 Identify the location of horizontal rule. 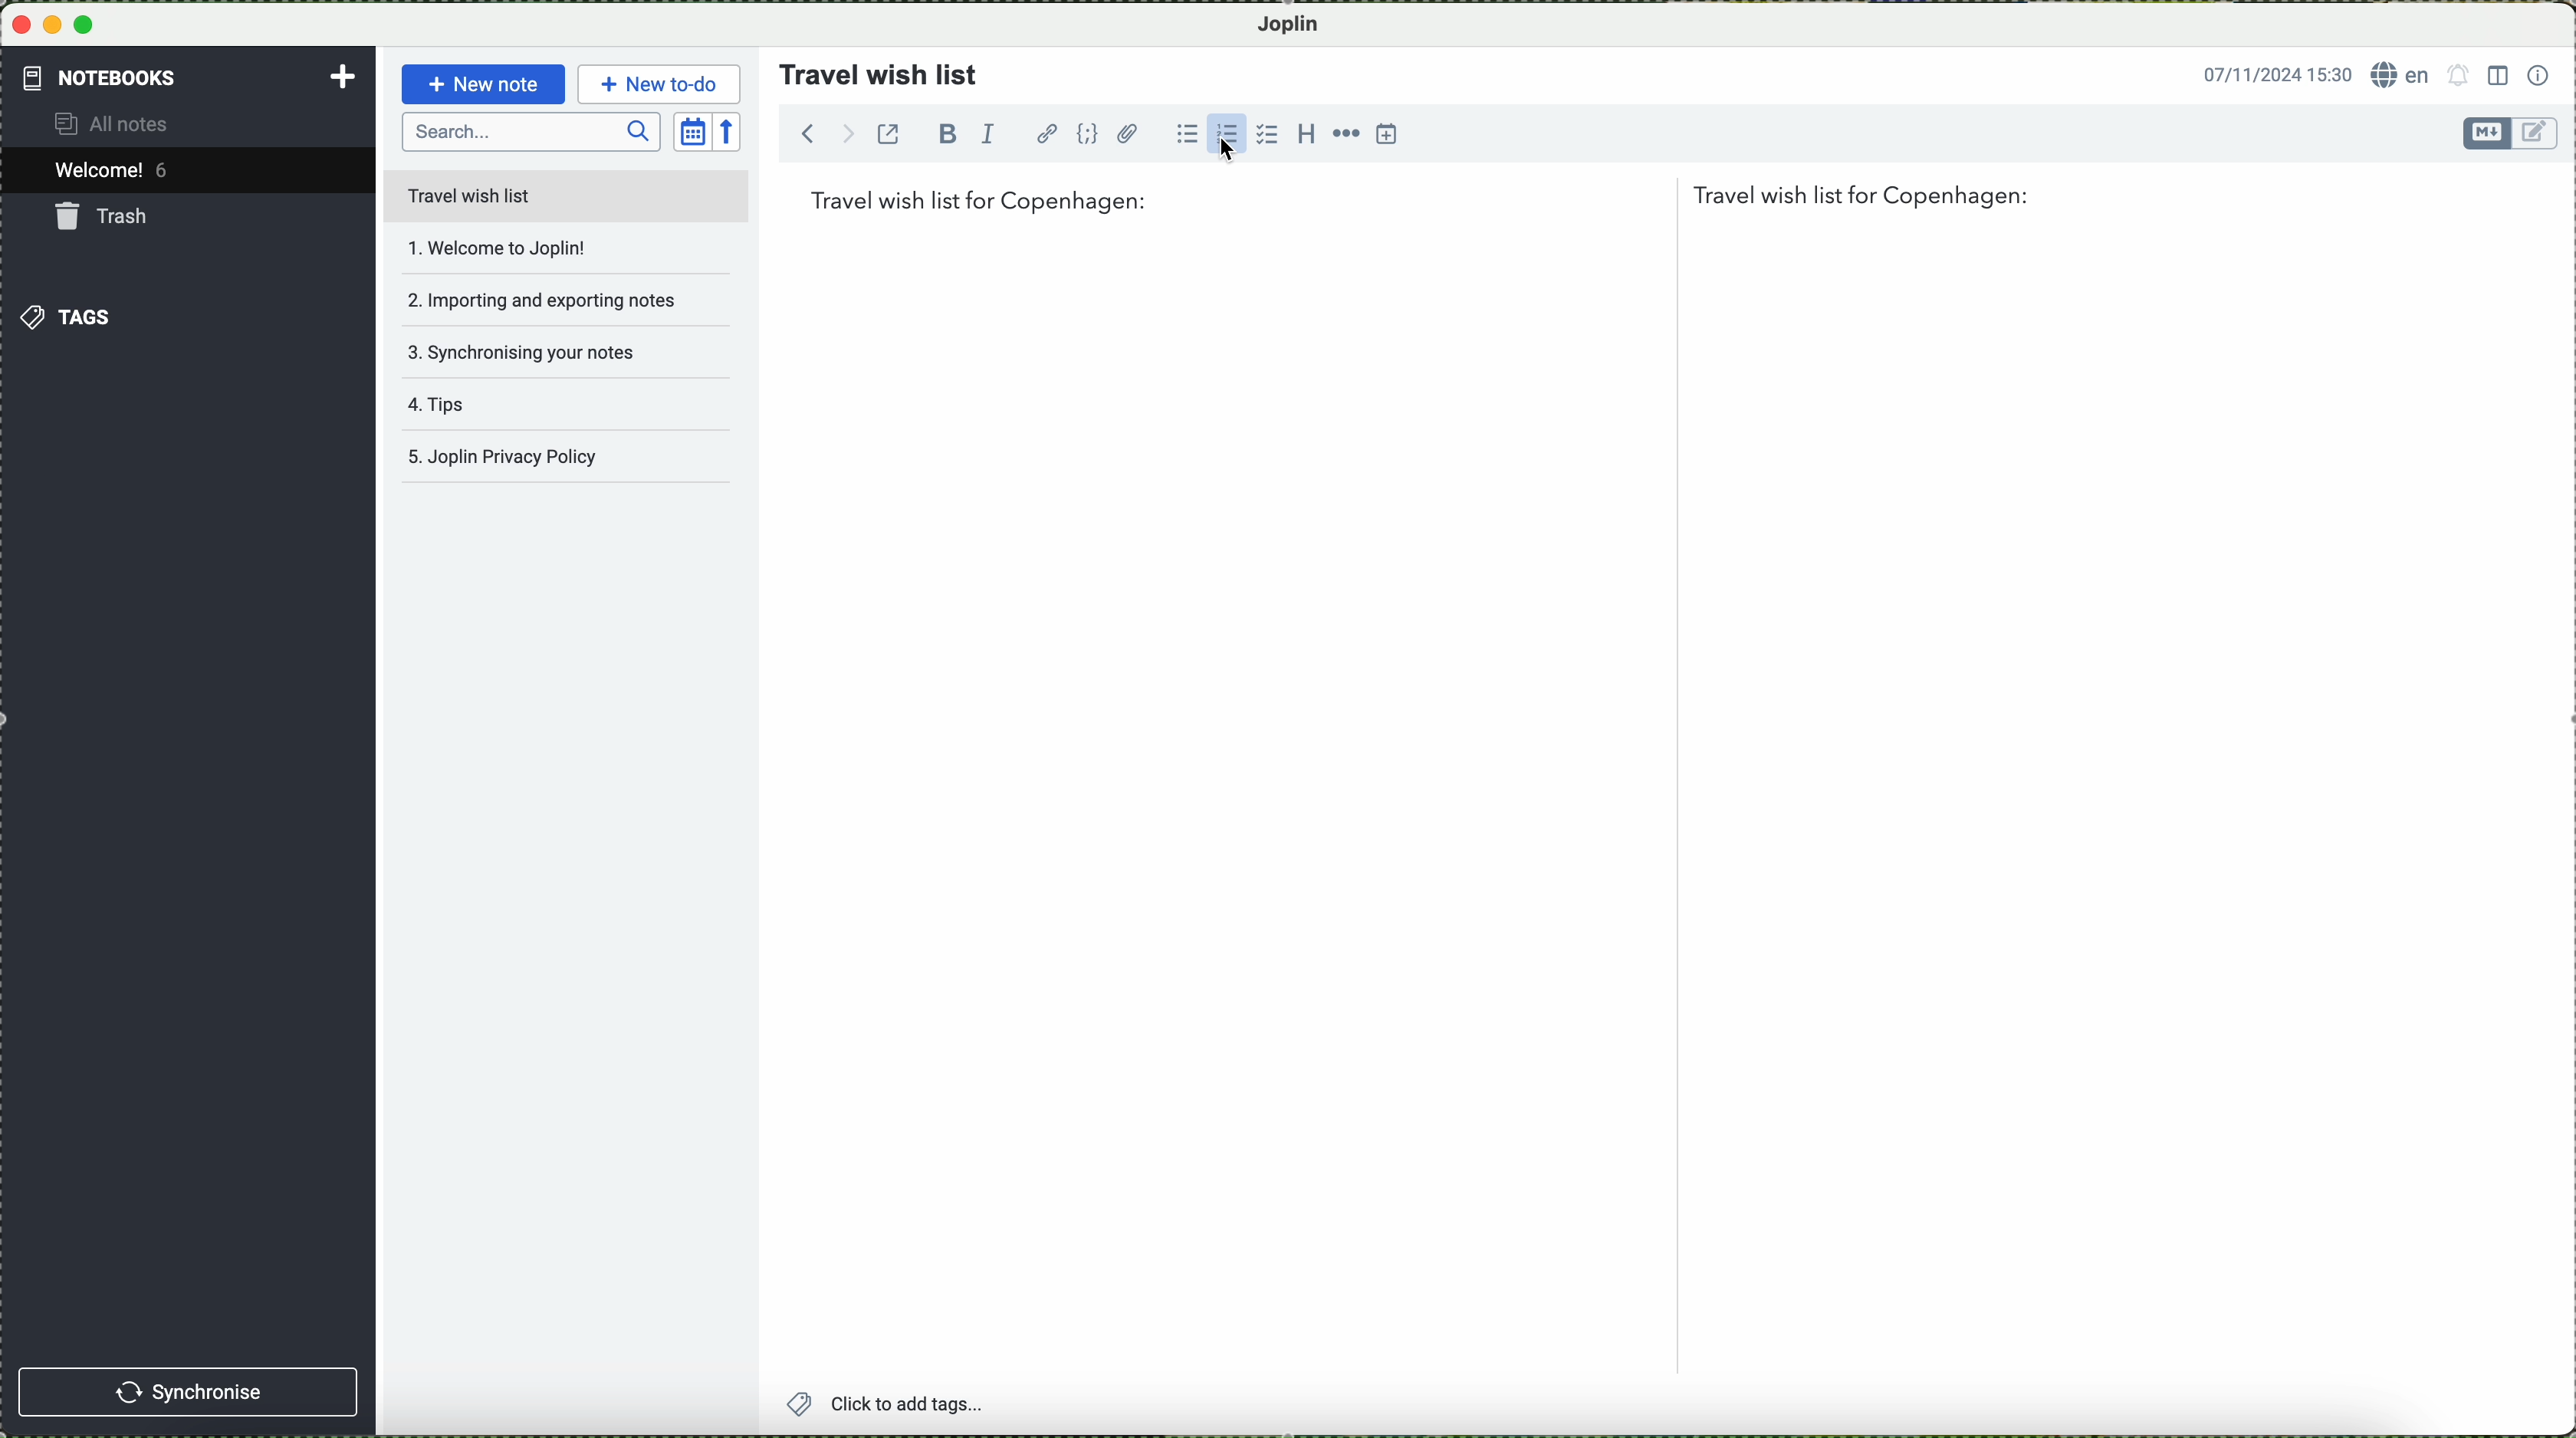
(1344, 133).